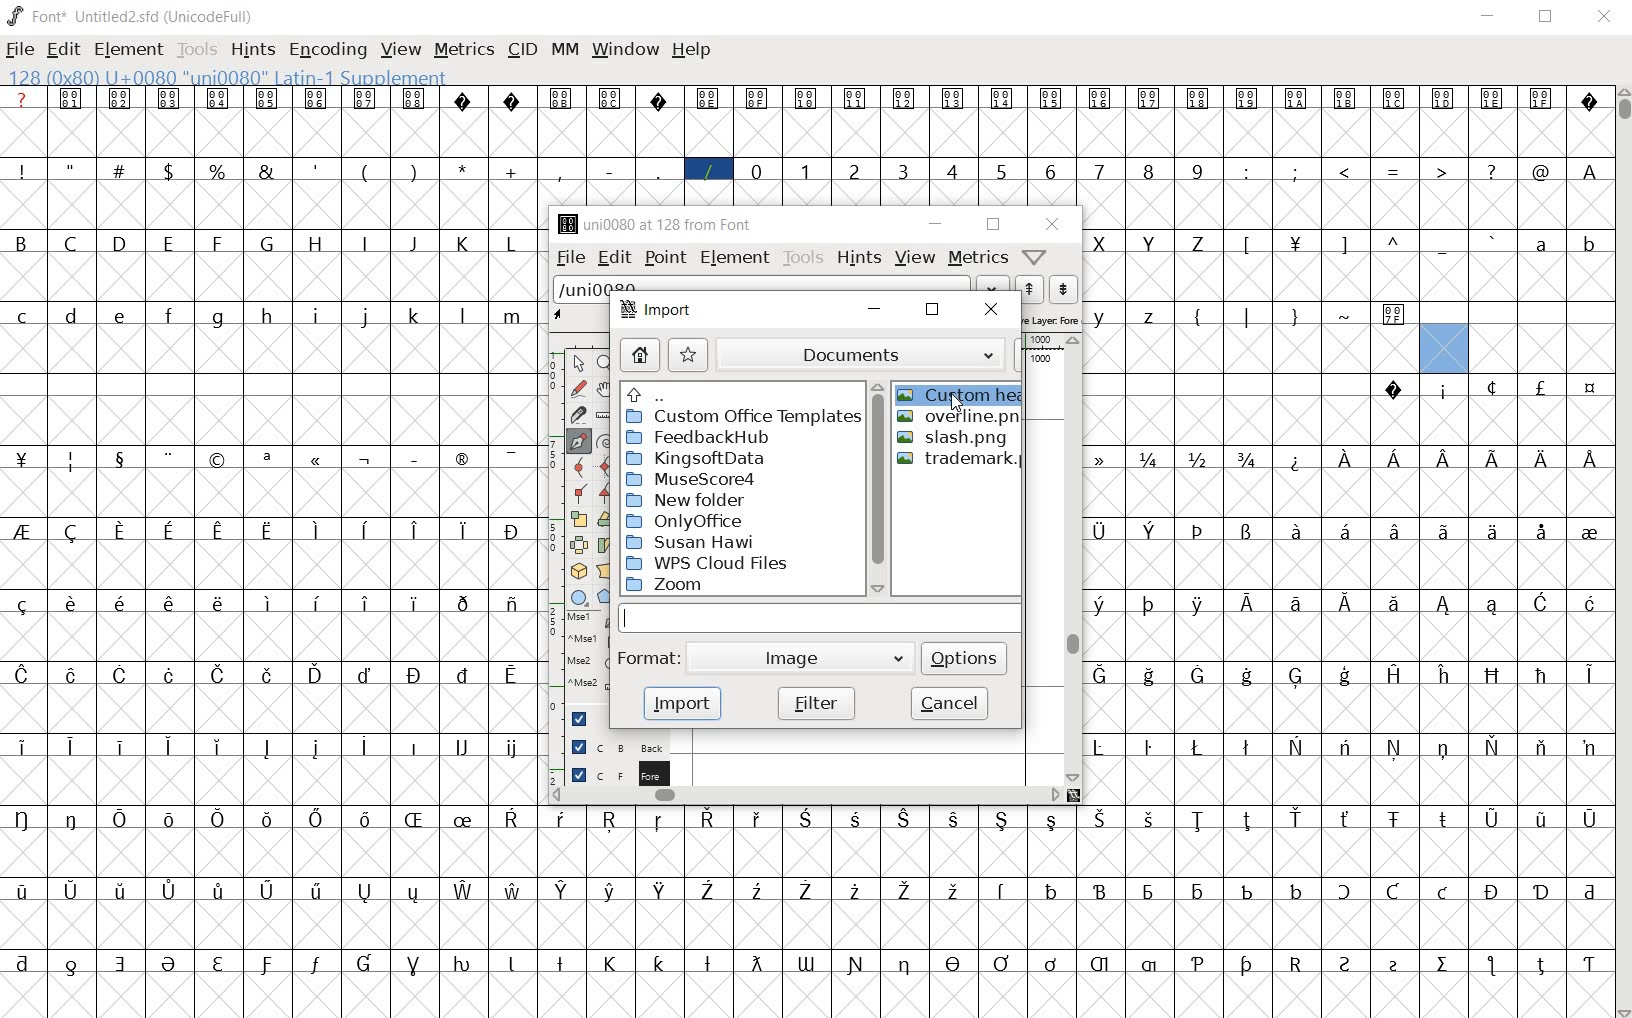 The image size is (1632, 1018). I want to click on minimize, so click(881, 310).